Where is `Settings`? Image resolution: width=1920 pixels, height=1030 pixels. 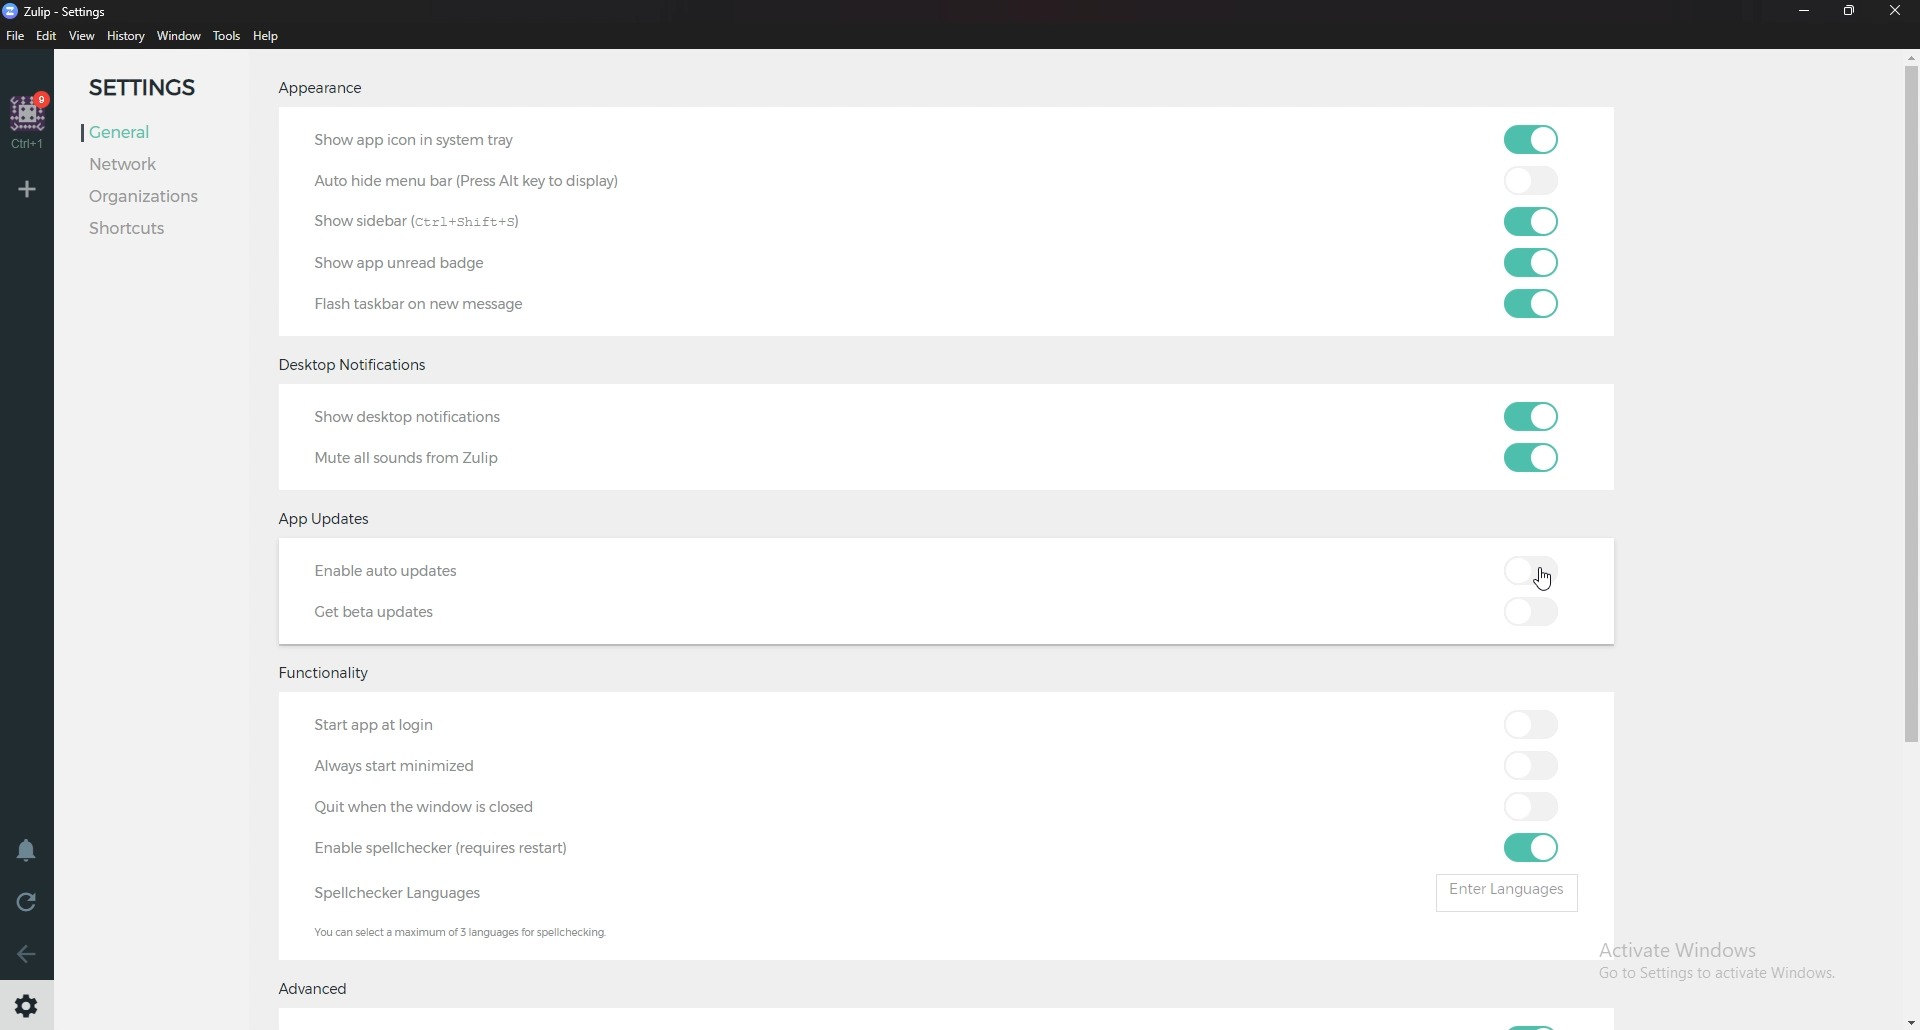
Settings is located at coordinates (25, 1008).